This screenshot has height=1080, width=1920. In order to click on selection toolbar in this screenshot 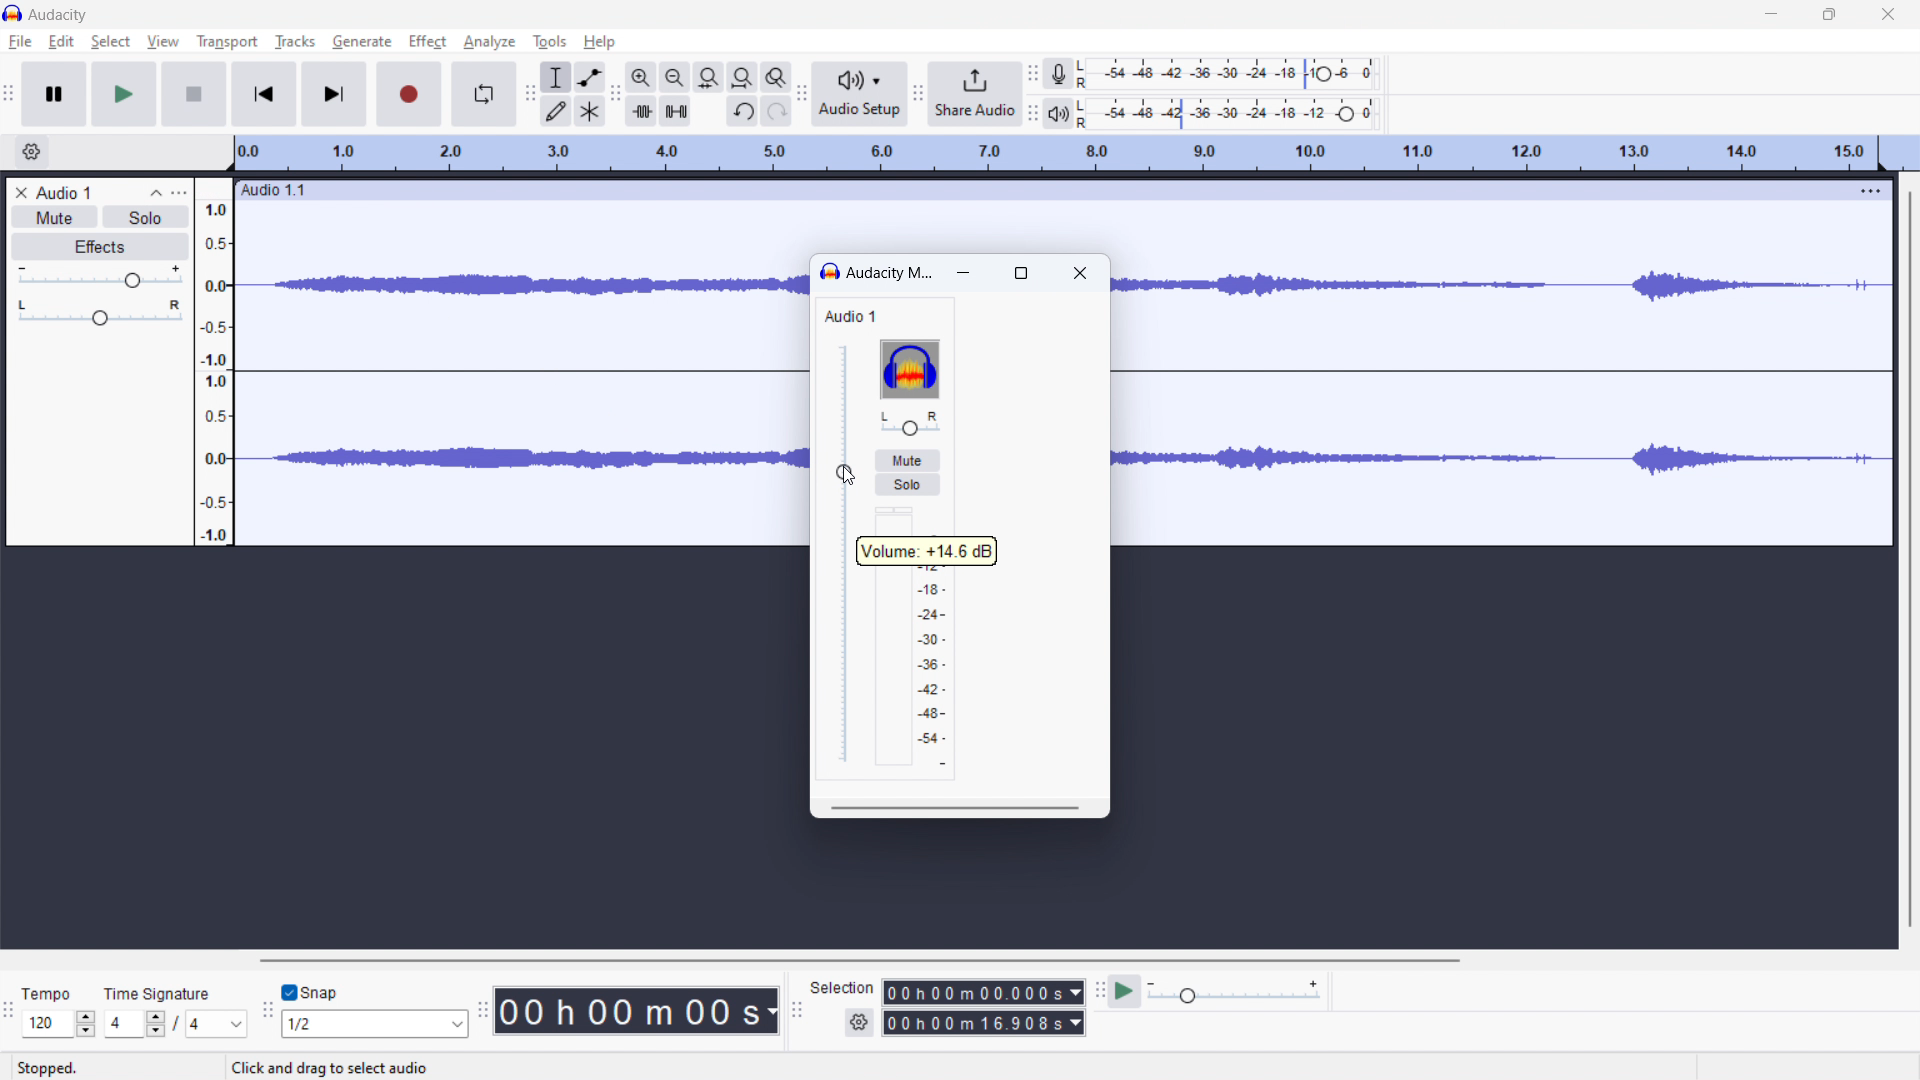, I will do `click(796, 1010)`.